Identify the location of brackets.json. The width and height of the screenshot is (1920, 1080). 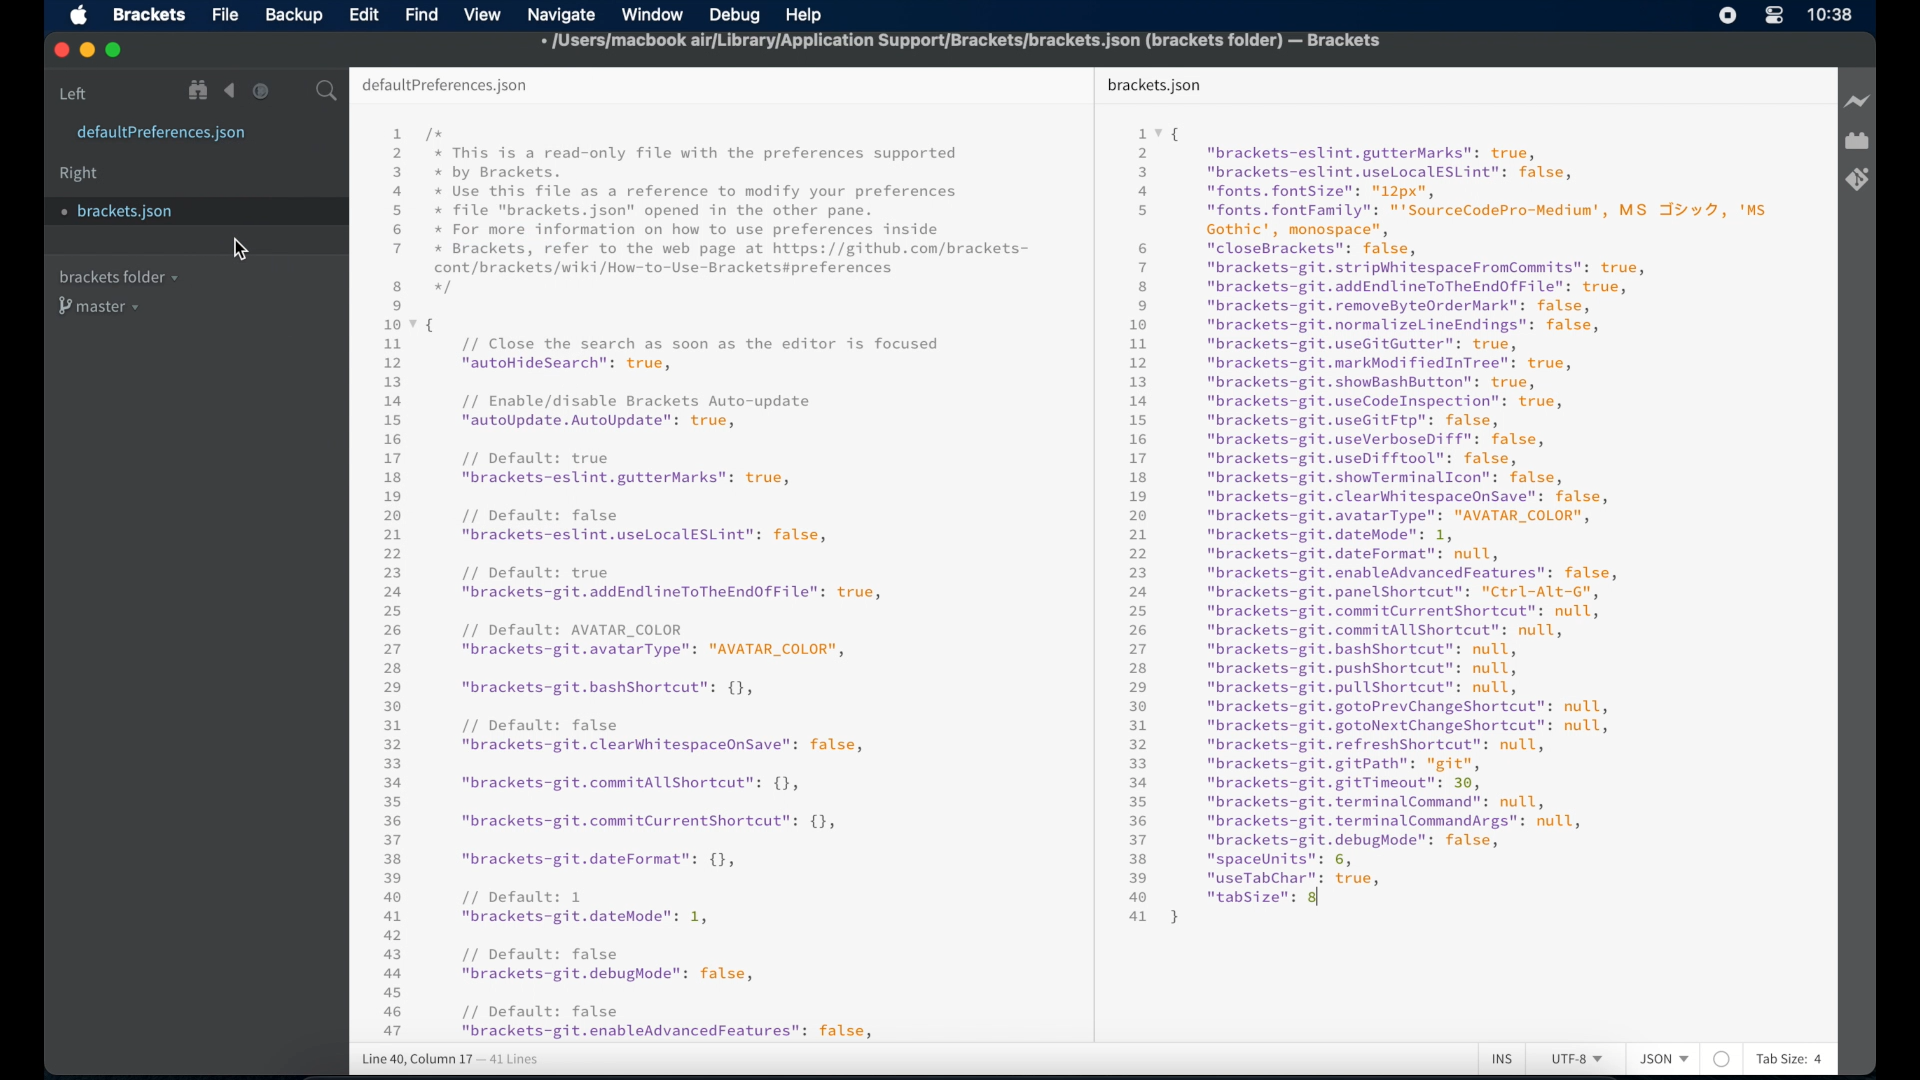
(120, 212).